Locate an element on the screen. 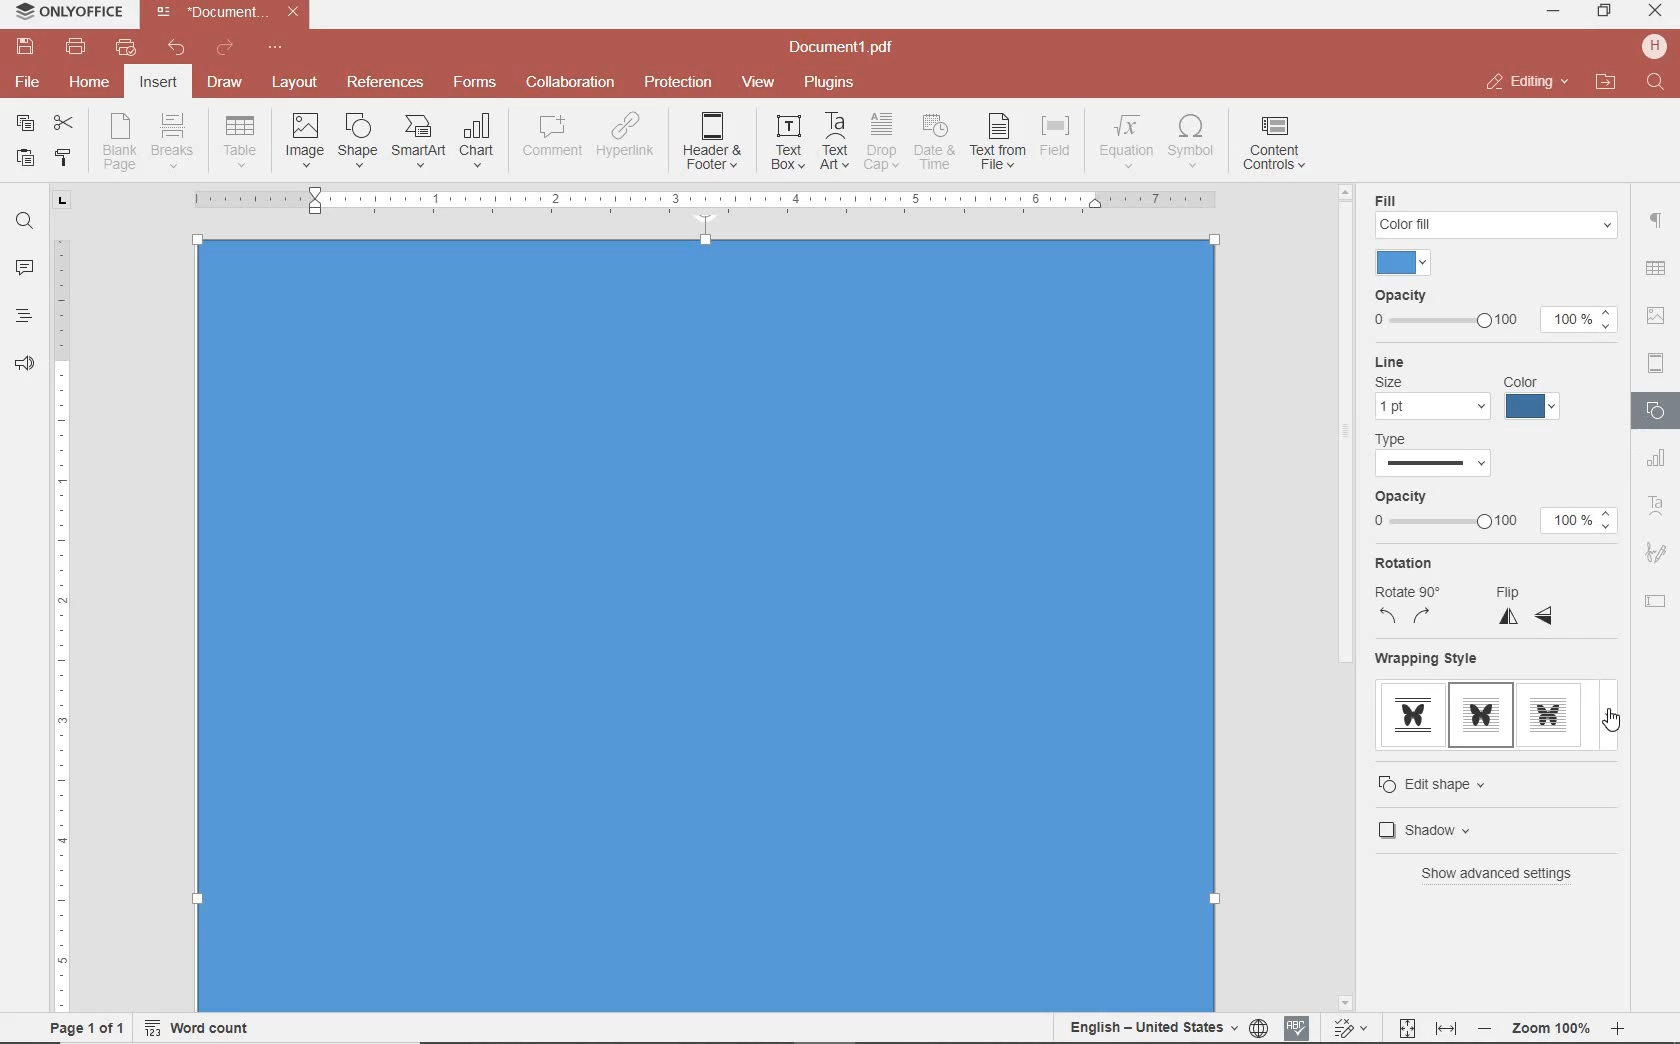  view is located at coordinates (758, 83).